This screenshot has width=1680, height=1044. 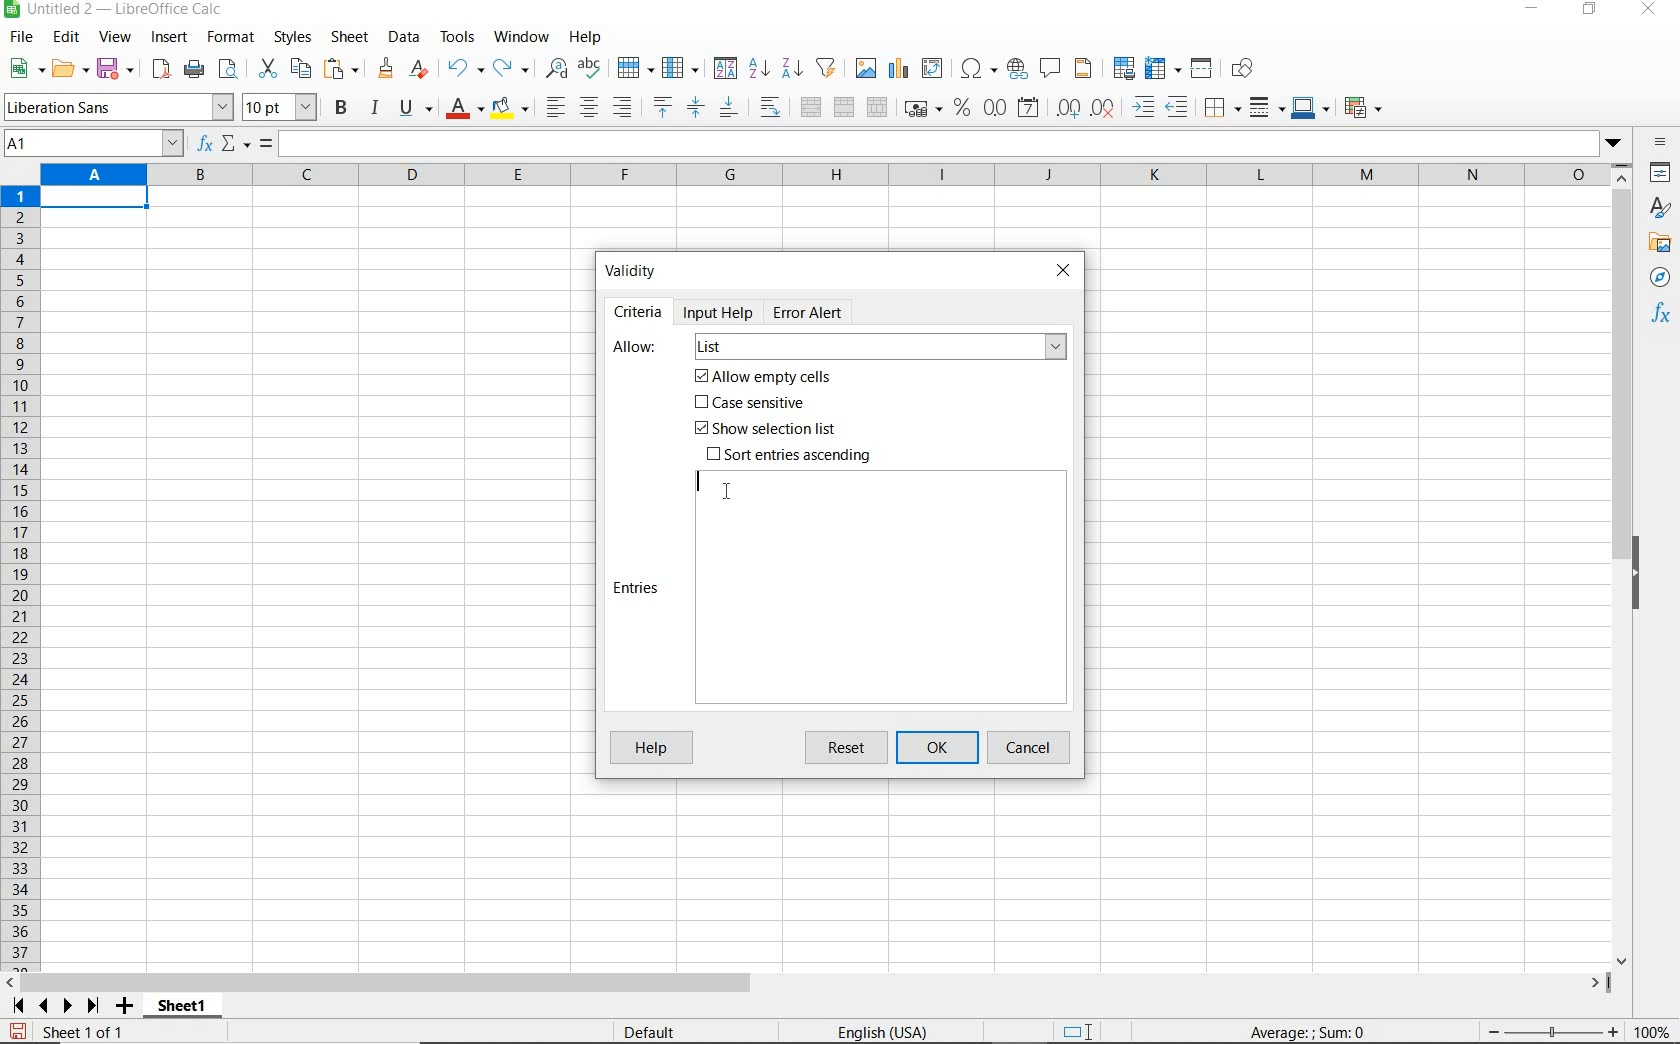 What do you see at coordinates (1647, 10) in the screenshot?
I see `close` at bounding box center [1647, 10].